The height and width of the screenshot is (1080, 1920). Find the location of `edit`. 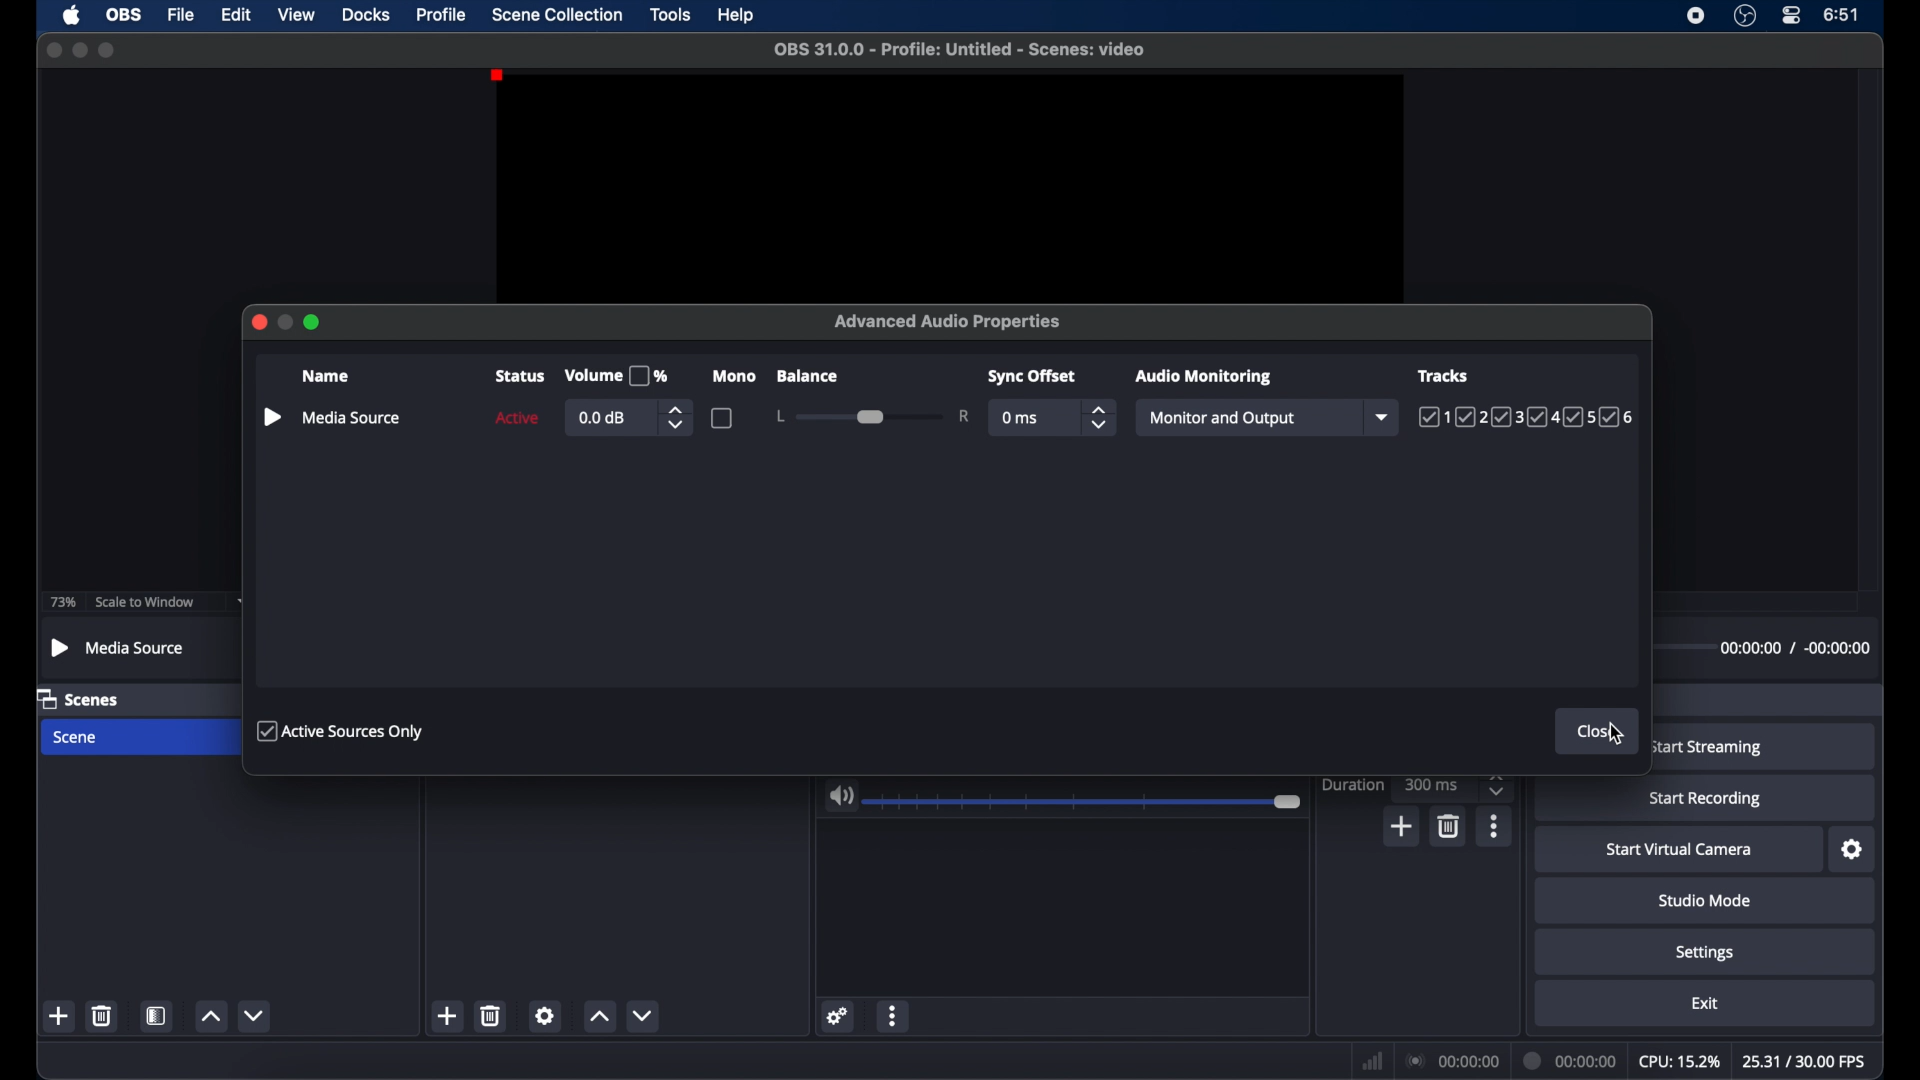

edit is located at coordinates (236, 16).